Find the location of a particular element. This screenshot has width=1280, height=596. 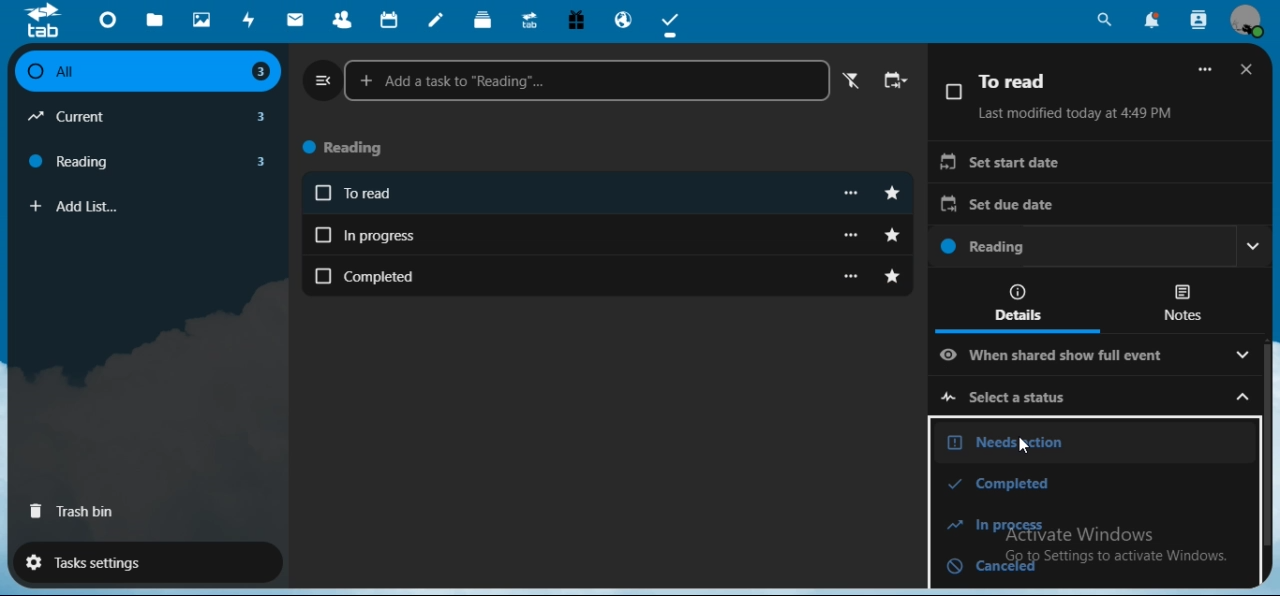

in process is located at coordinates (1097, 528).